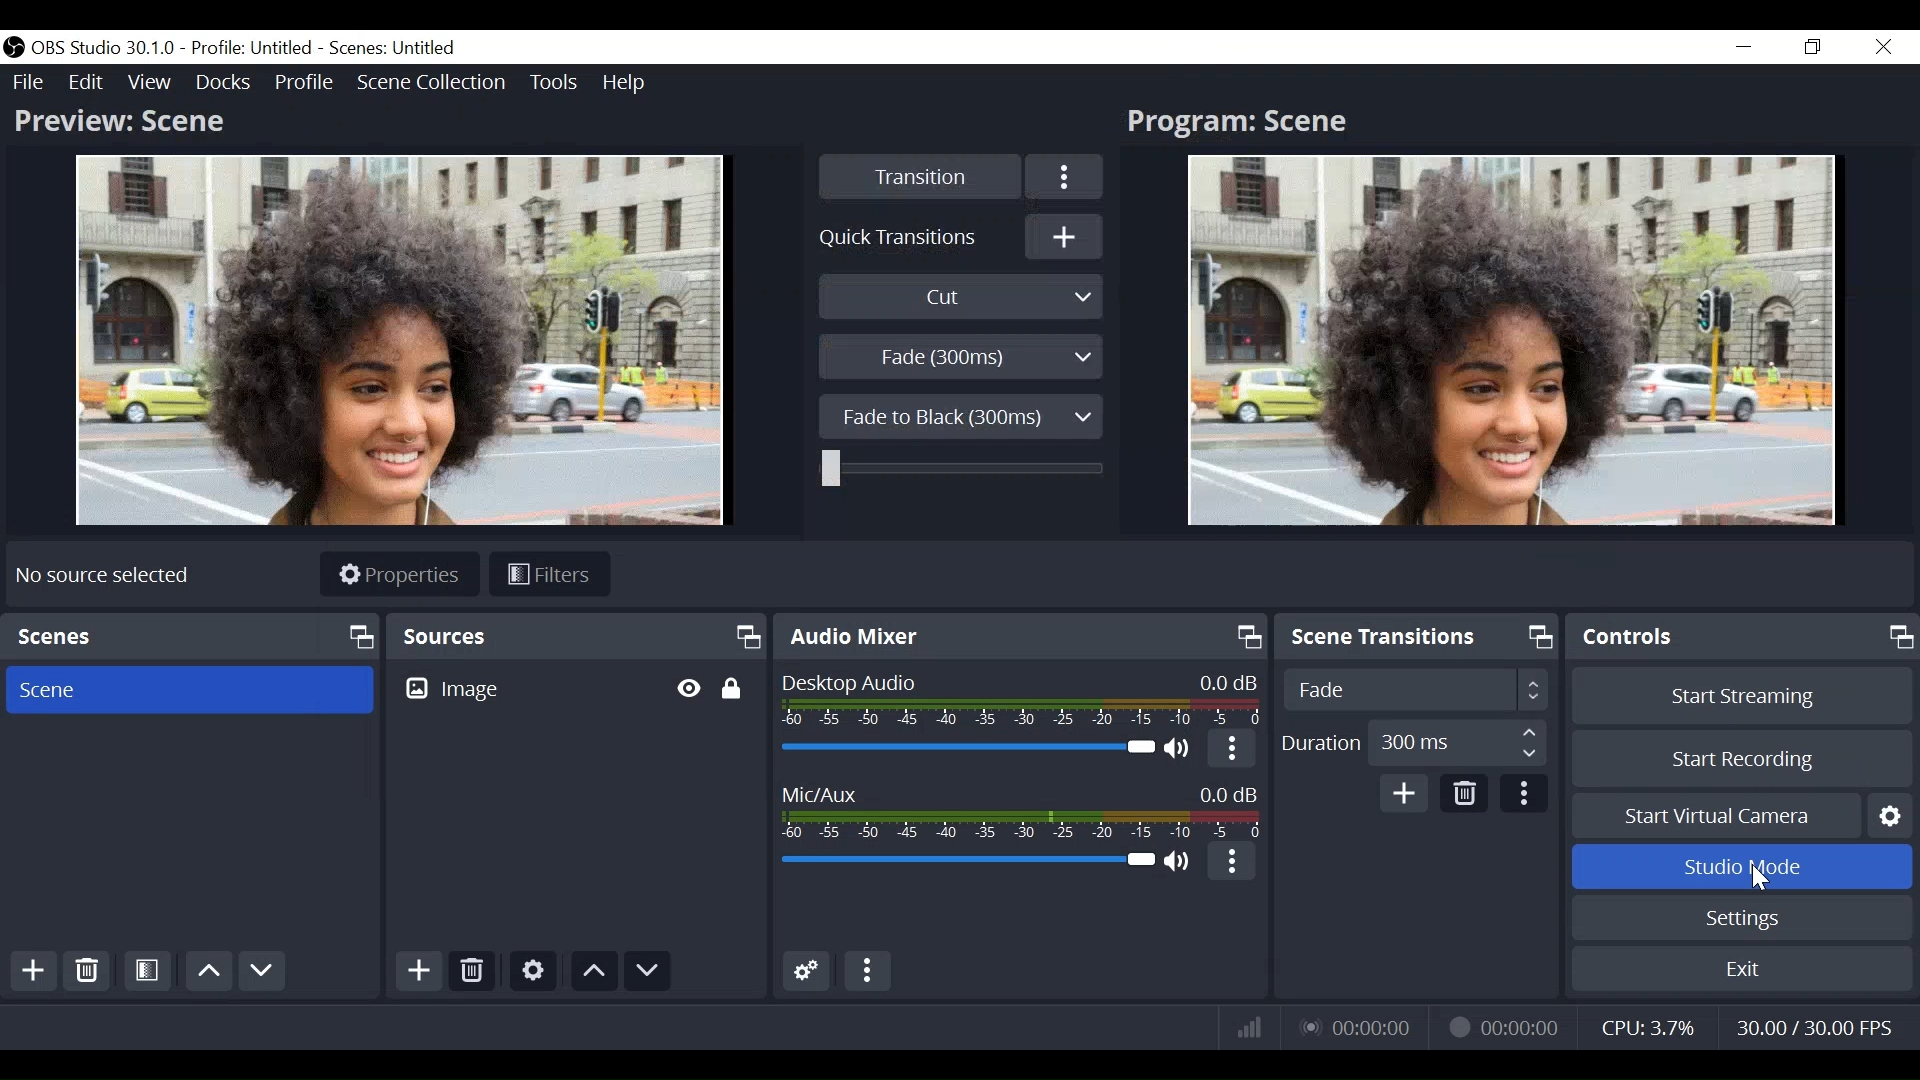 The image size is (1920, 1080). What do you see at coordinates (106, 48) in the screenshot?
I see `OBS Version` at bounding box center [106, 48].